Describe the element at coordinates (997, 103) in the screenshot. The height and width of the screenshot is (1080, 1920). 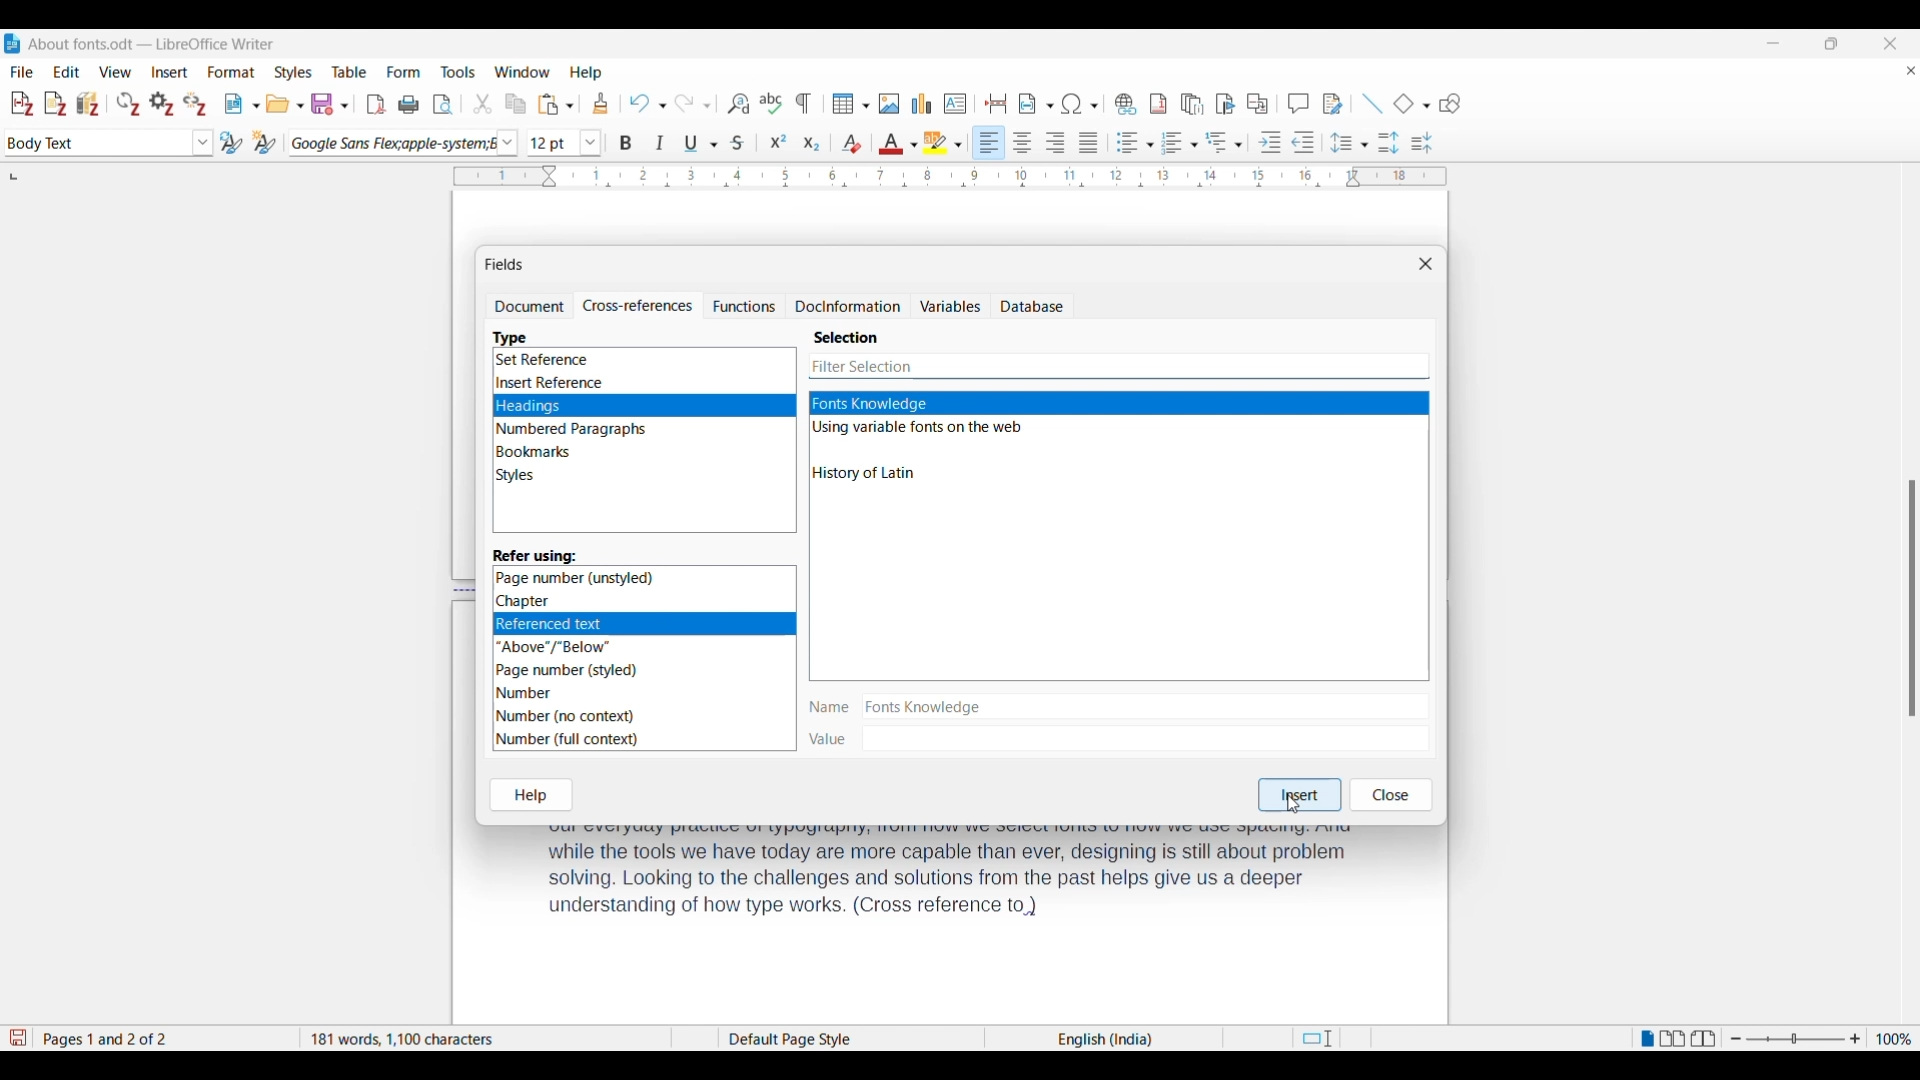
I see `Insert page break` at that location.